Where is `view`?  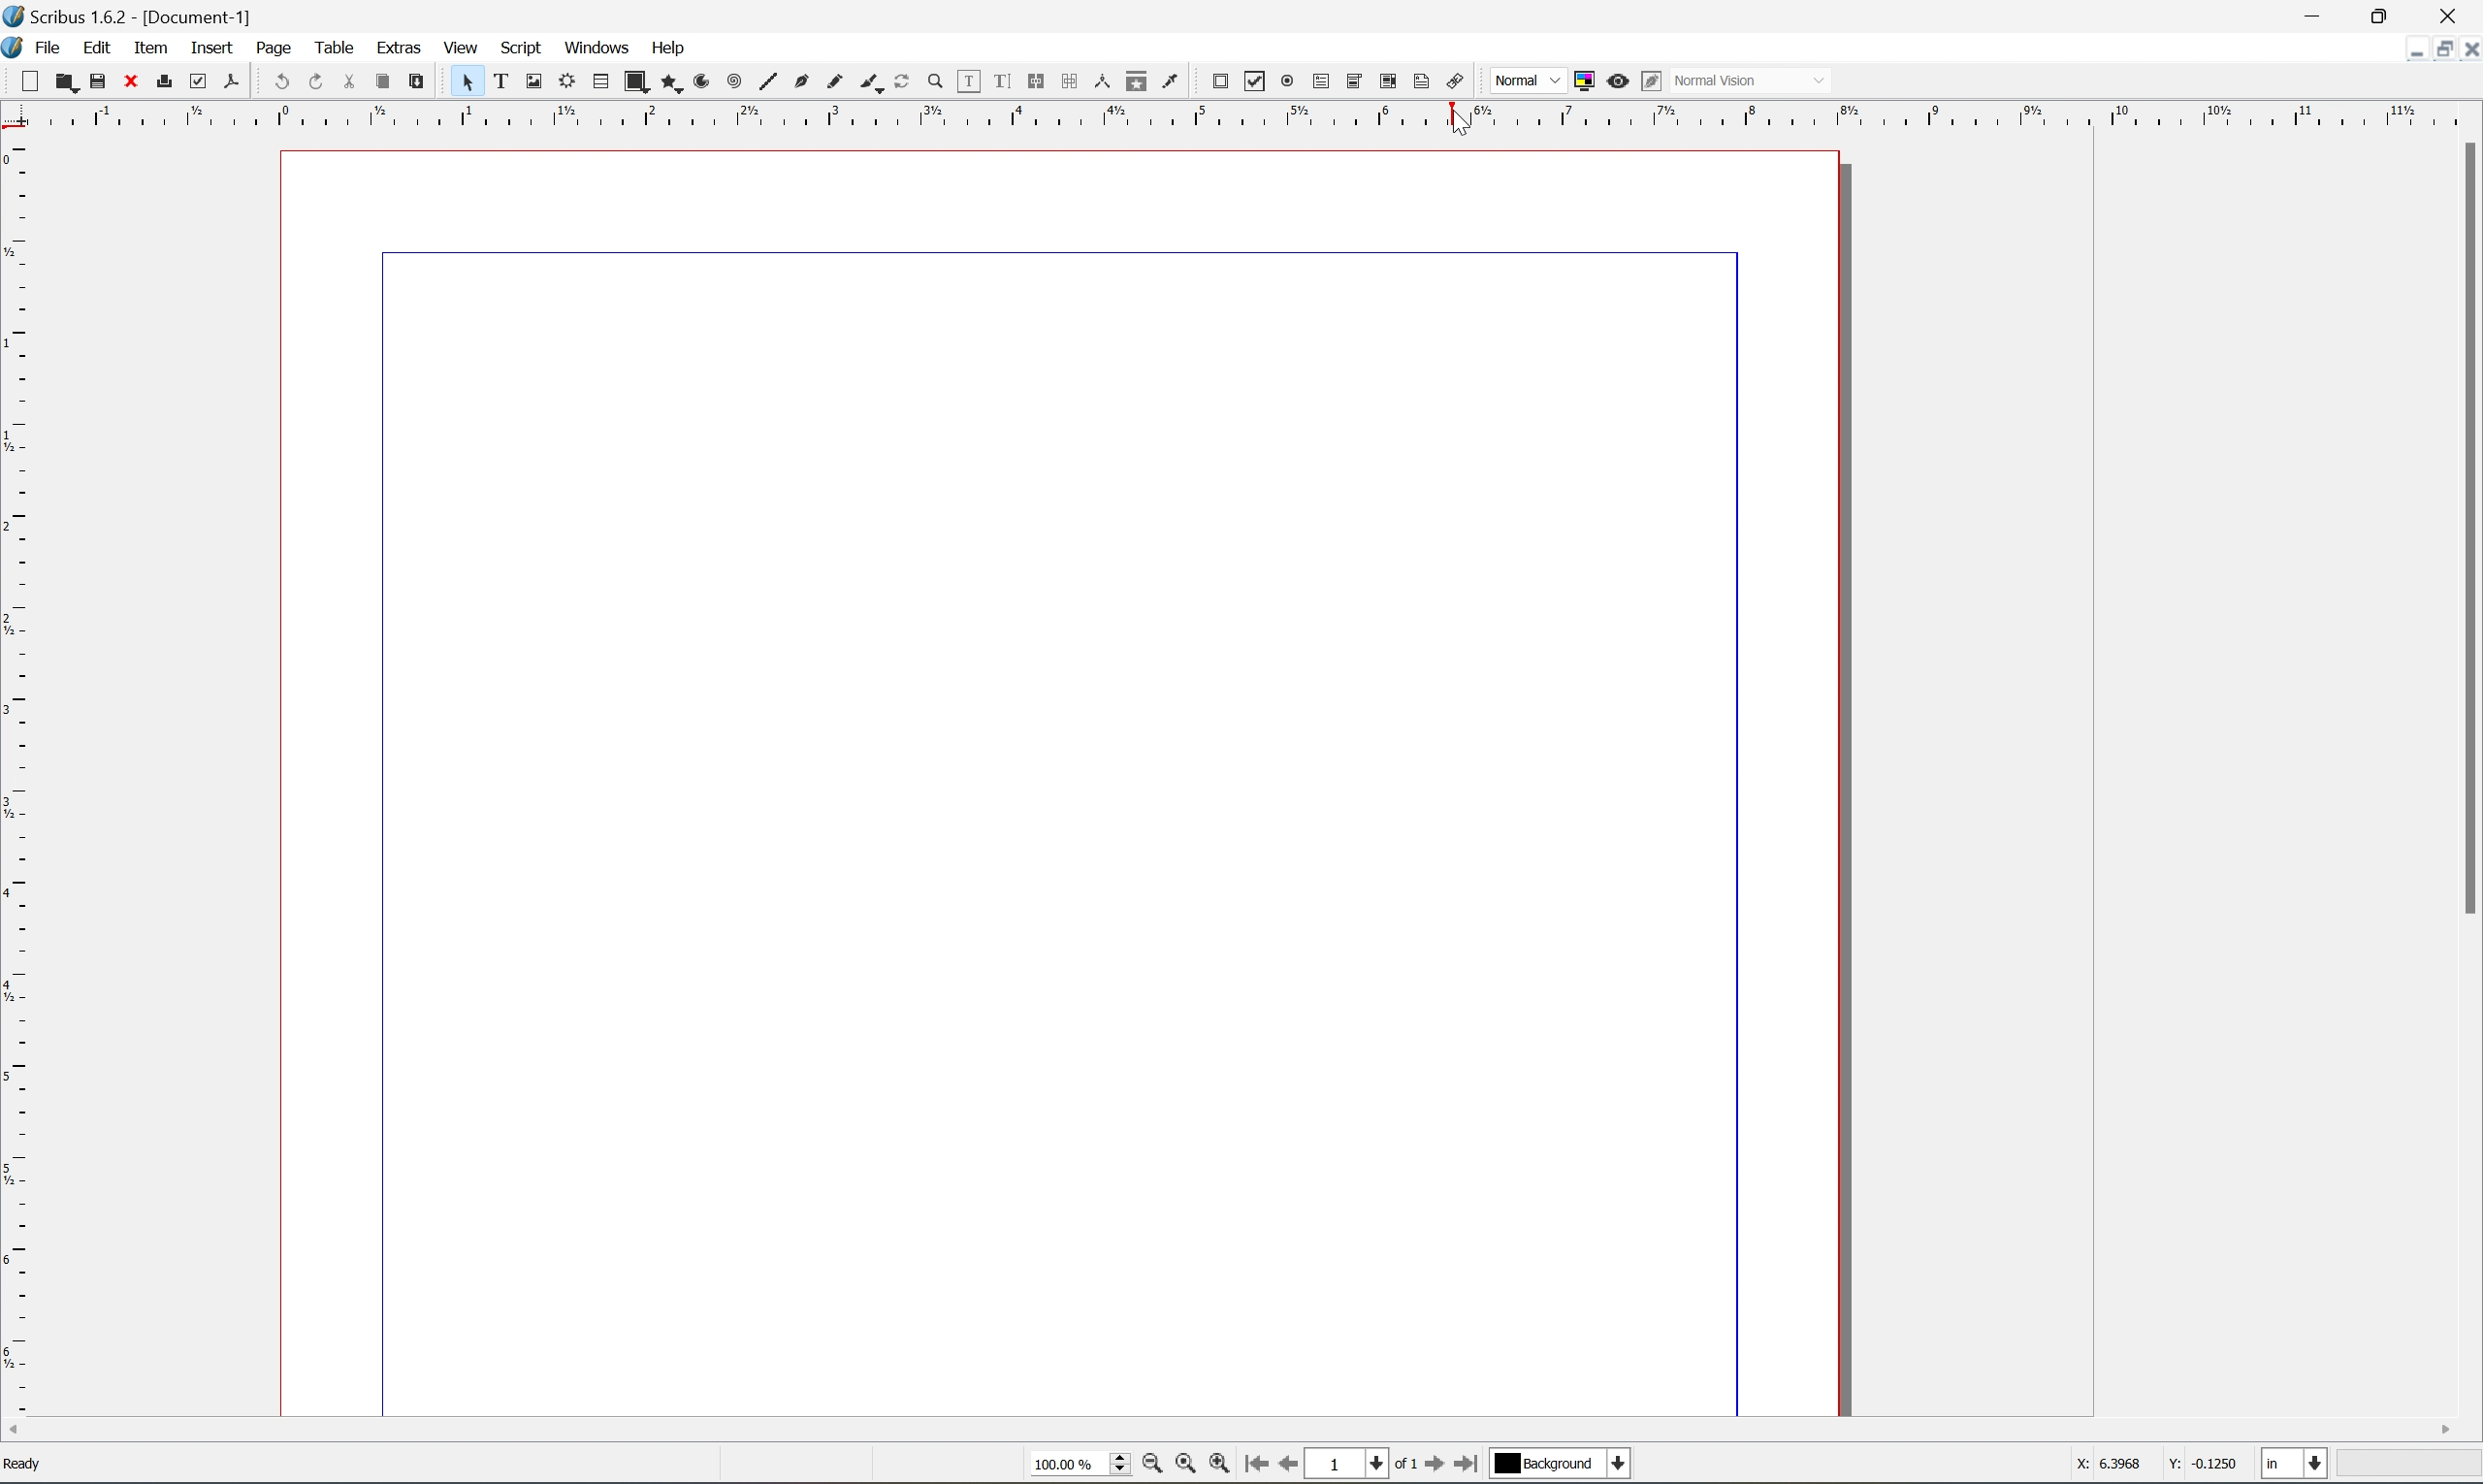 view is located at coordinates (464, 45).